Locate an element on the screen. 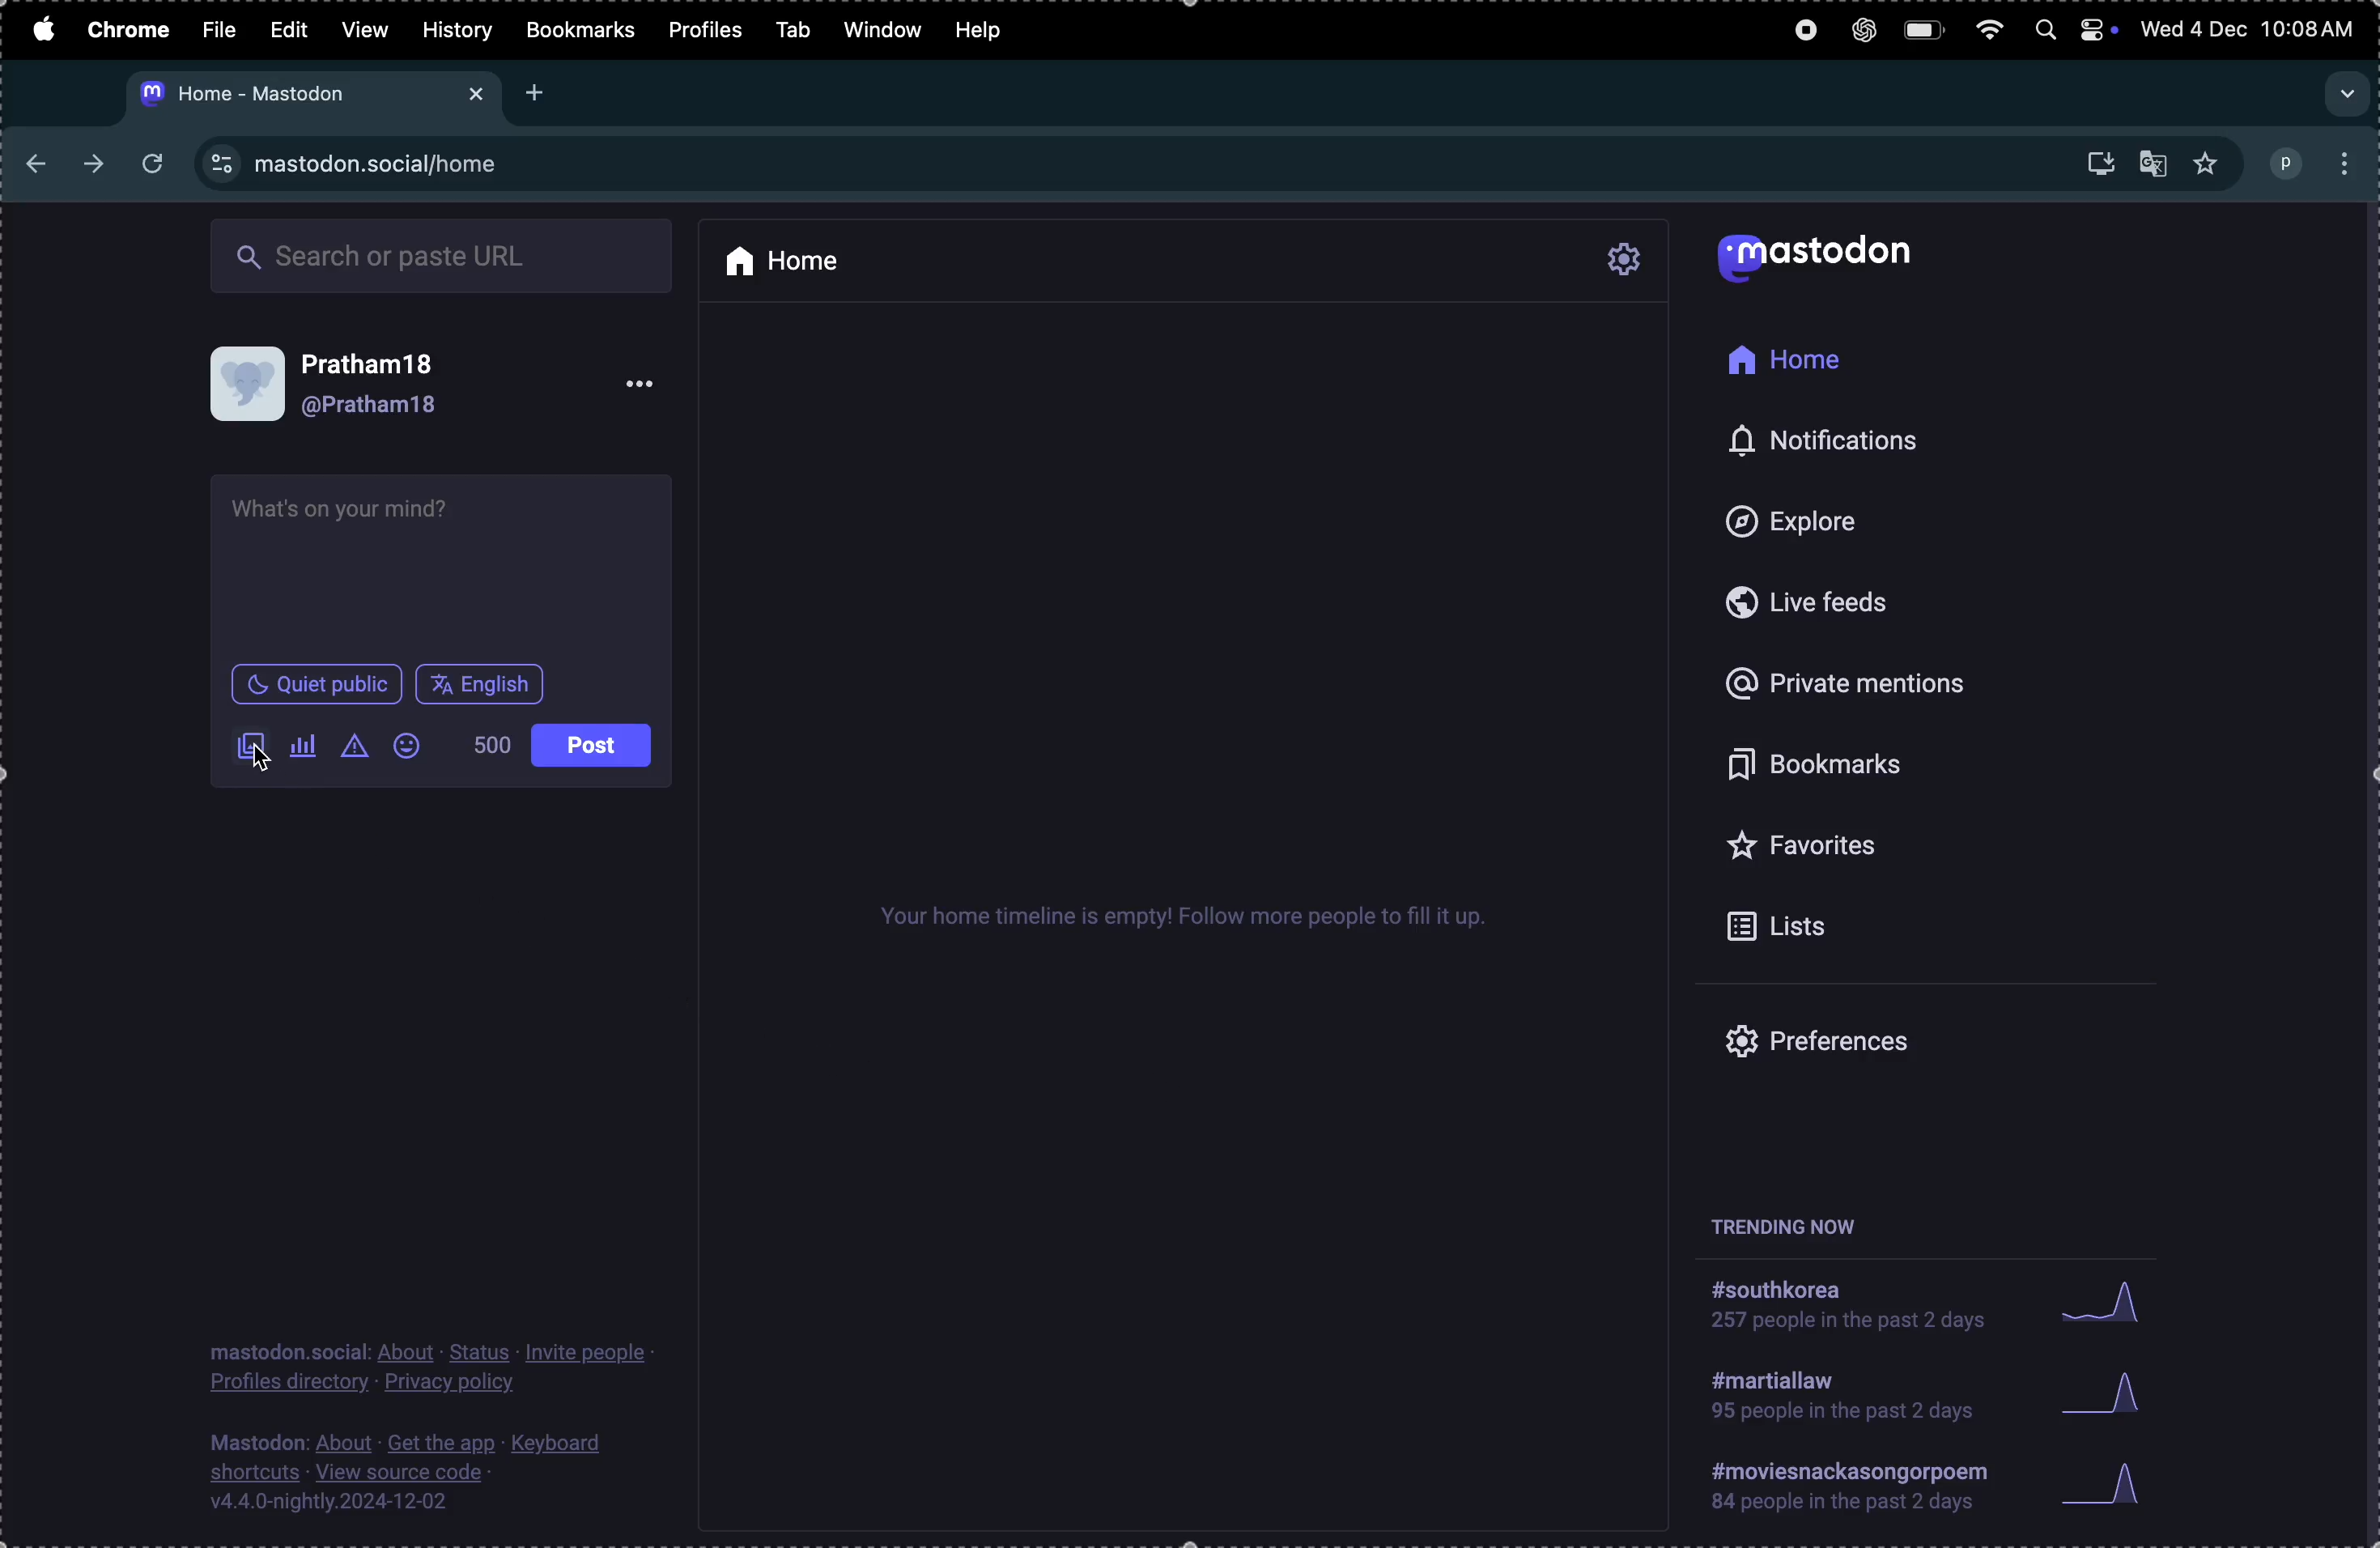  profiles is located at coordinates (704, 31).